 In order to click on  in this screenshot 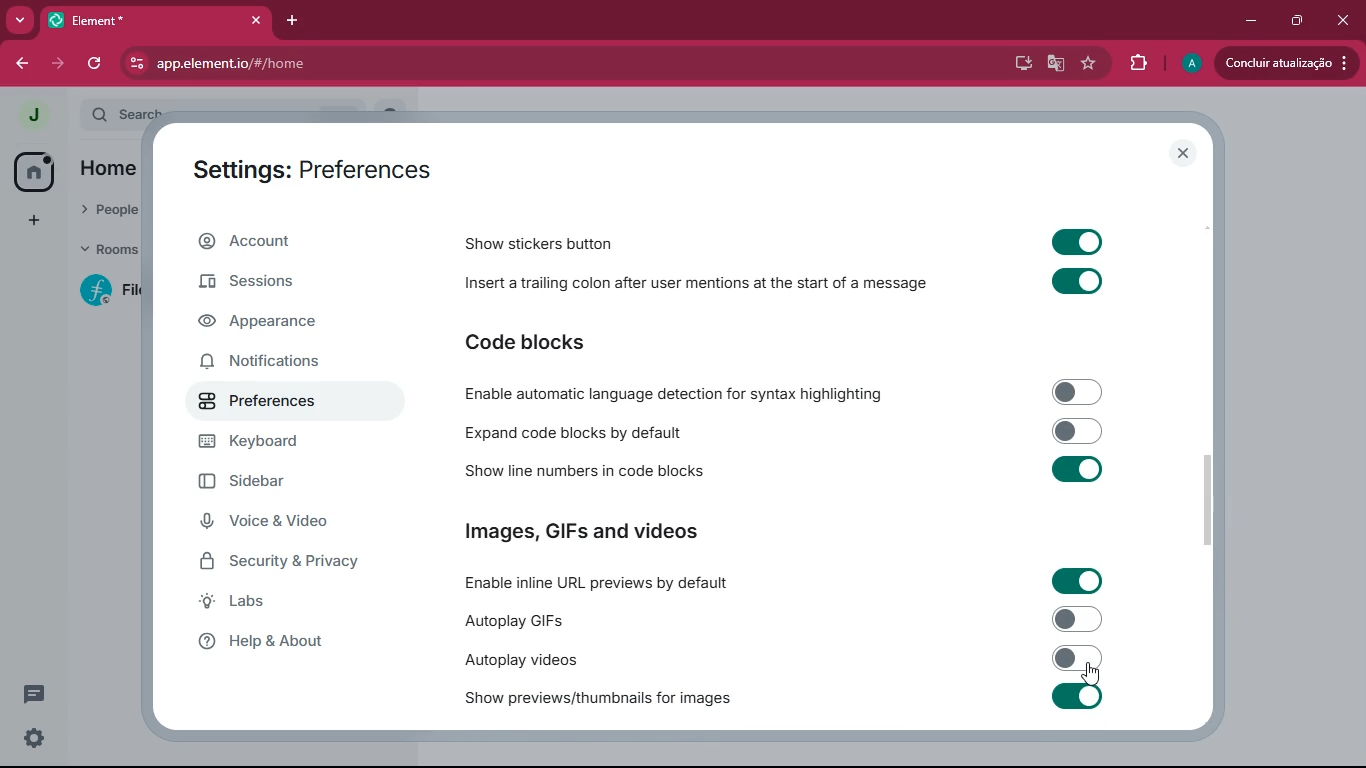, I will do `click(1076, 240)`.